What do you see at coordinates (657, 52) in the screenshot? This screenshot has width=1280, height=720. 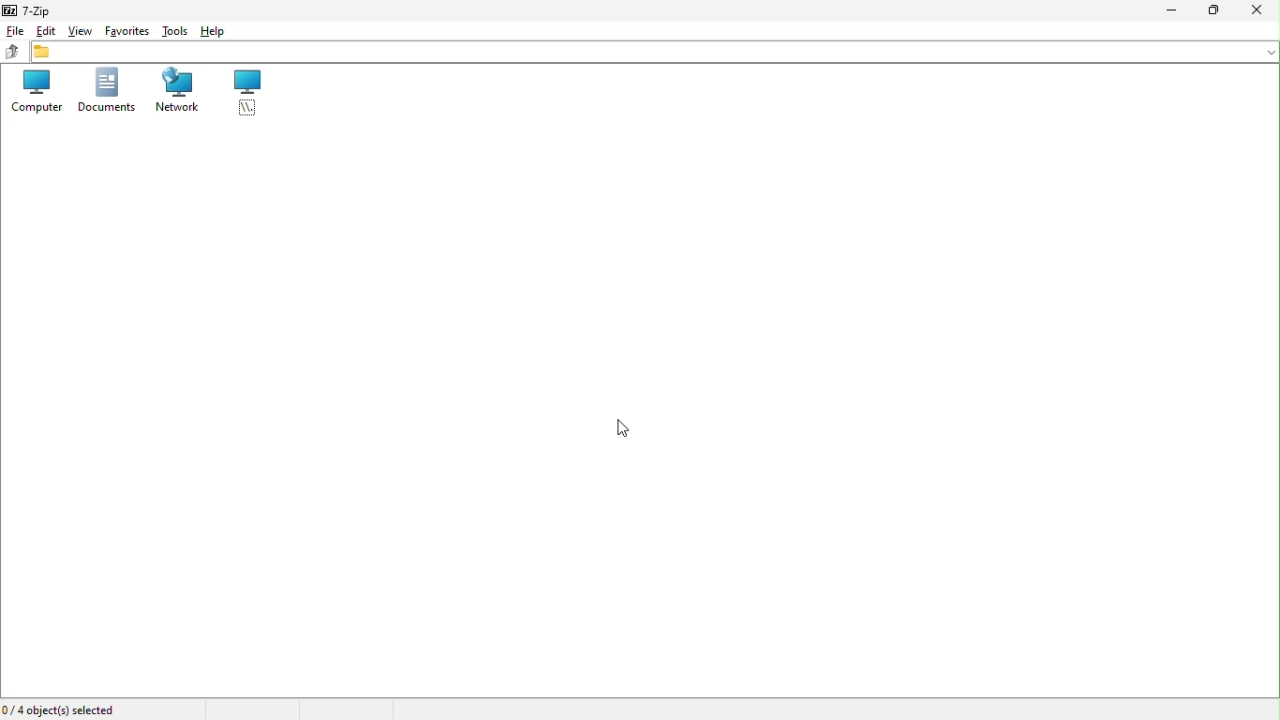 I see `File address bar` at bounding box center [657, 52].